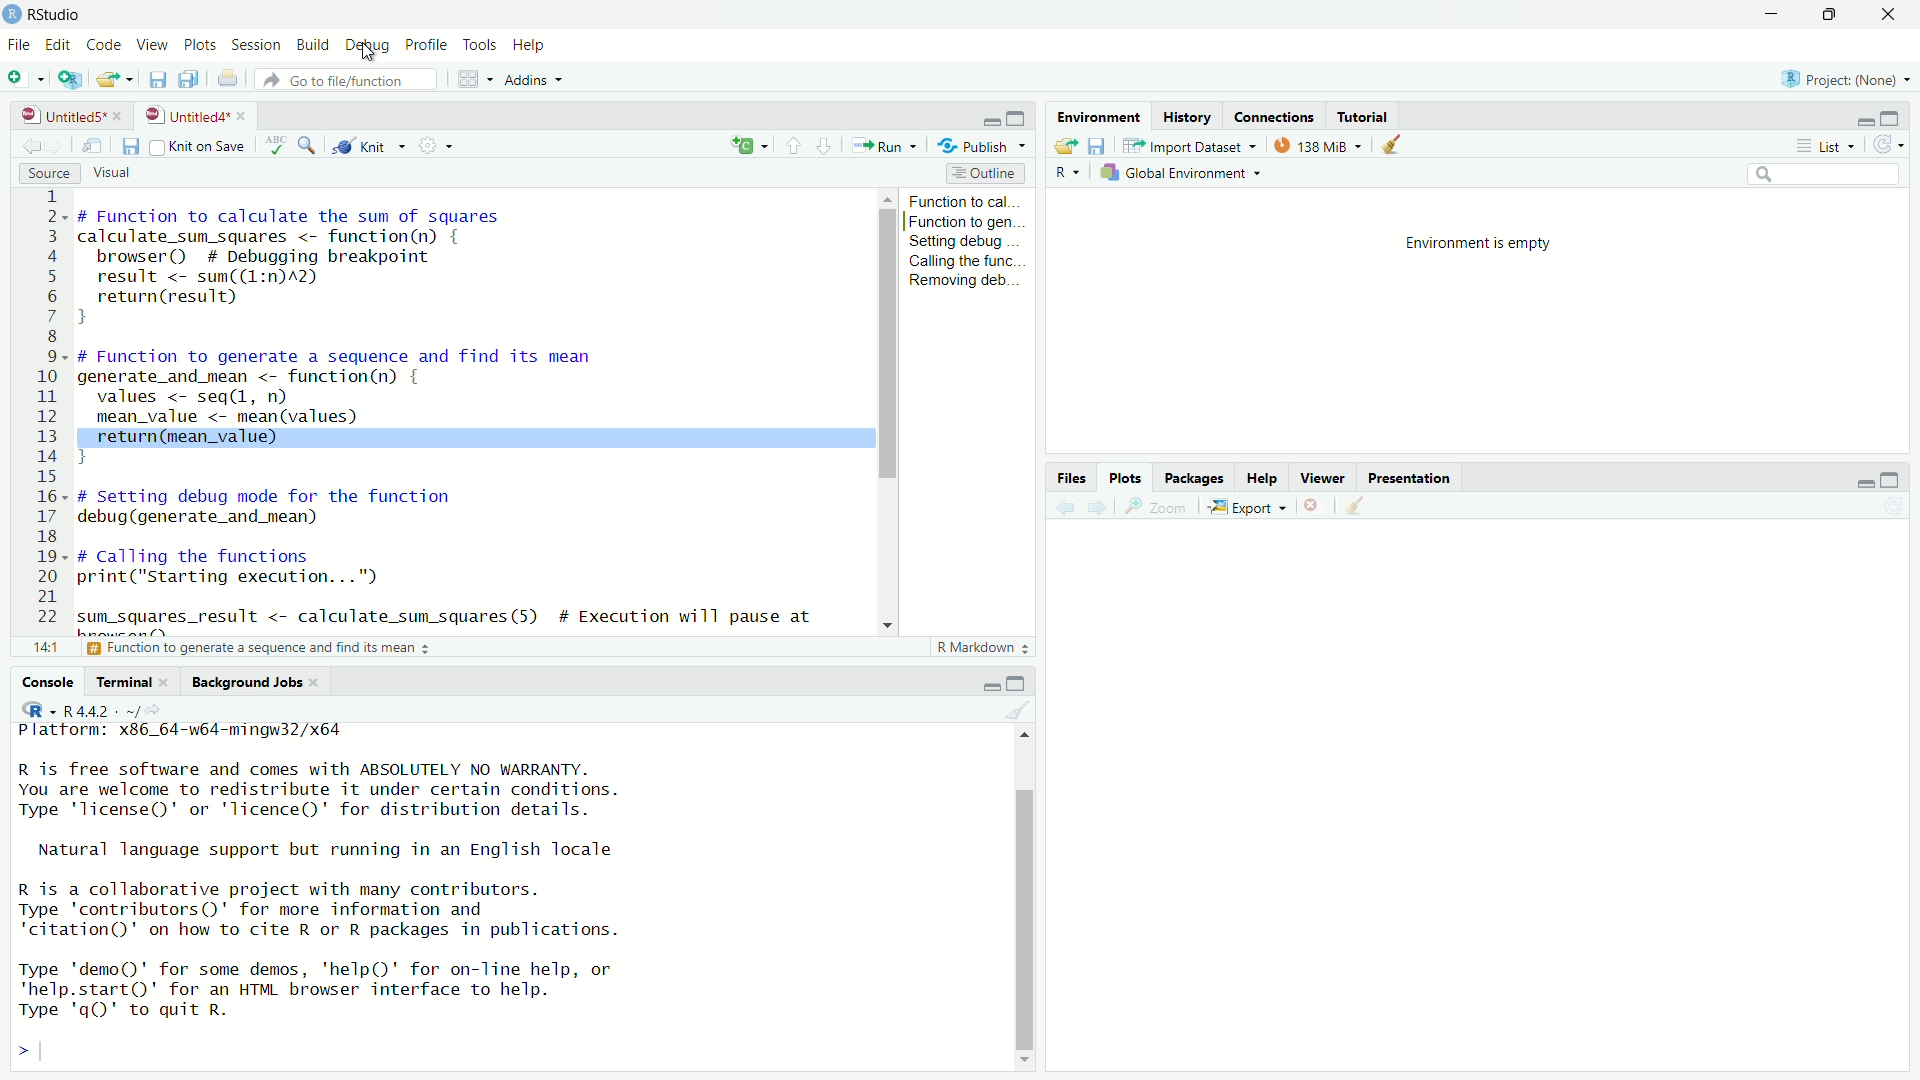 The image size is (1920, 1080). What do you see at coordinates (1197, 478) in the screenshot?
I see `packages` at bounding box center [1197, 478].